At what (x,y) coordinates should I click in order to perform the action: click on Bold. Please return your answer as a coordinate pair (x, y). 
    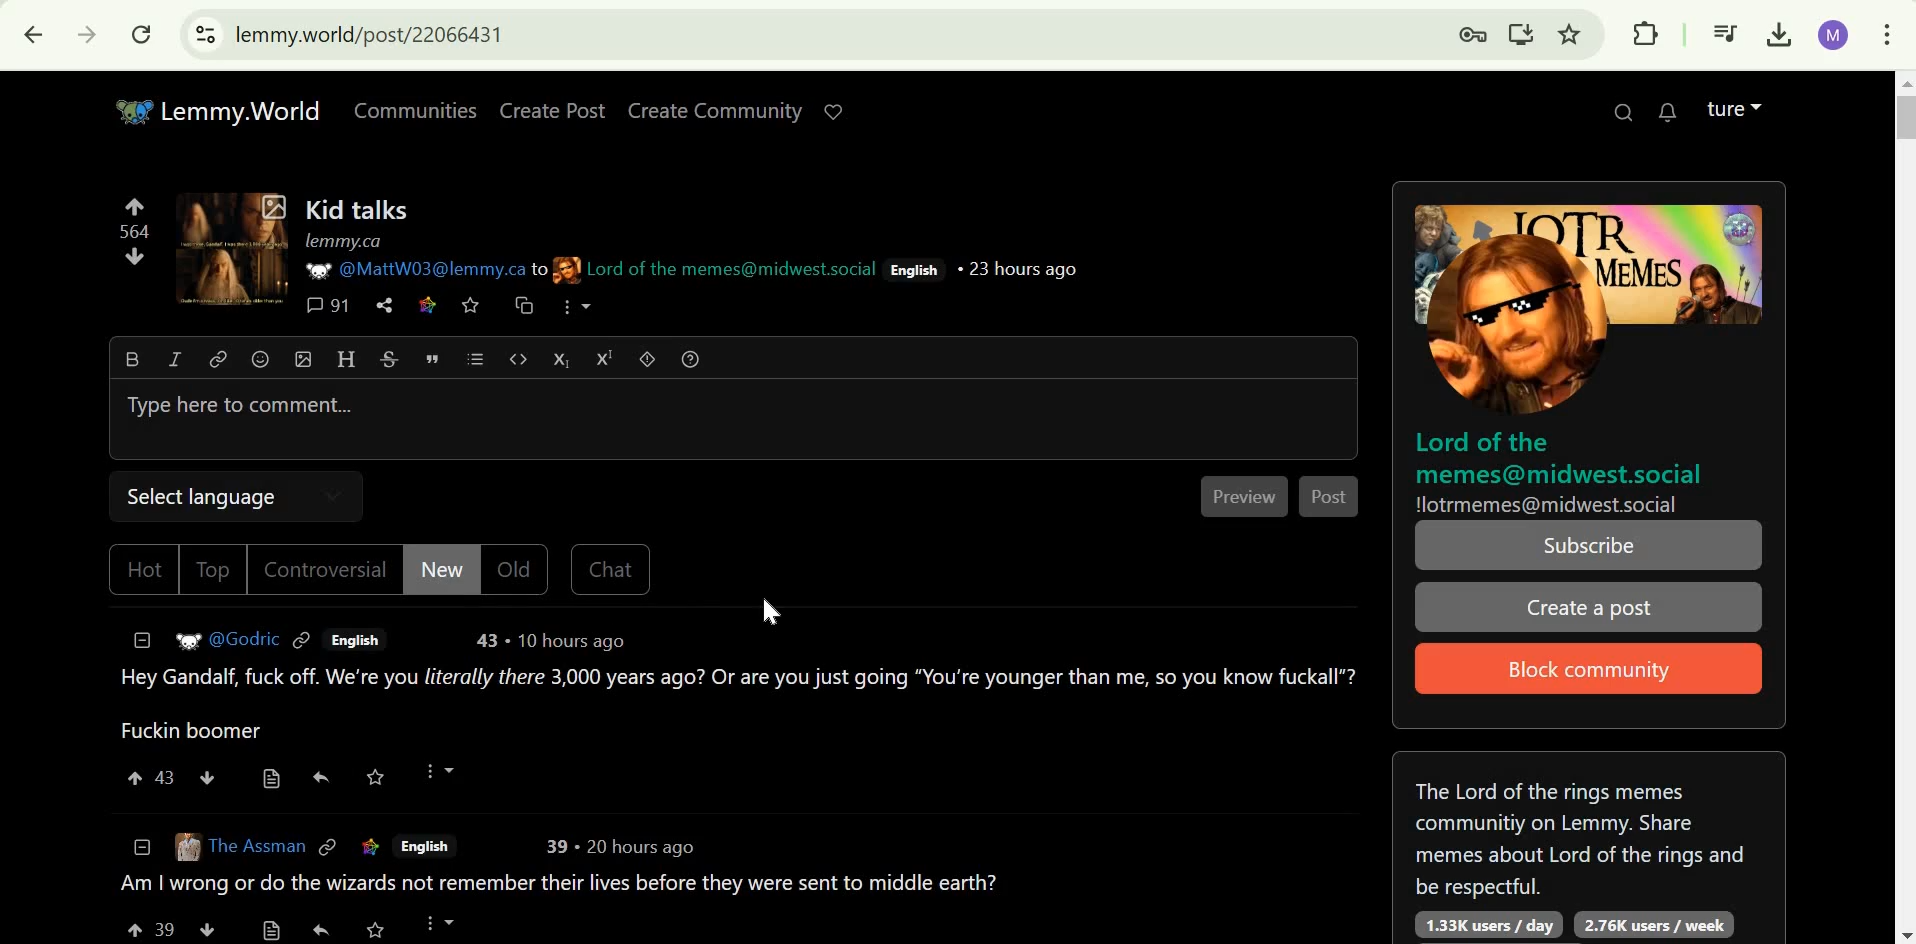
    Looking at the image, I should click on (134, 358).